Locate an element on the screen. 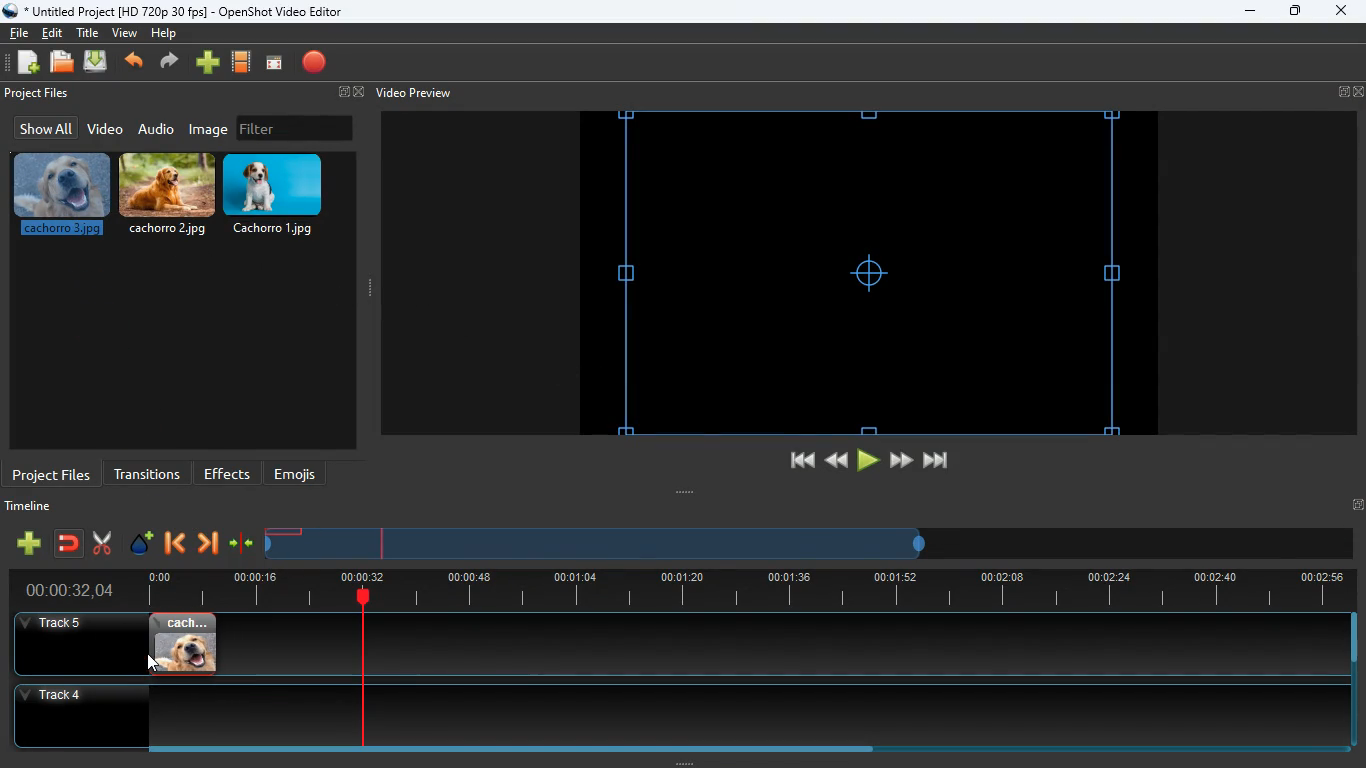 Image resolution: width=1366 pixels, height=768 pixels. Vertical slide bar is located at coordinates (1354, 680).